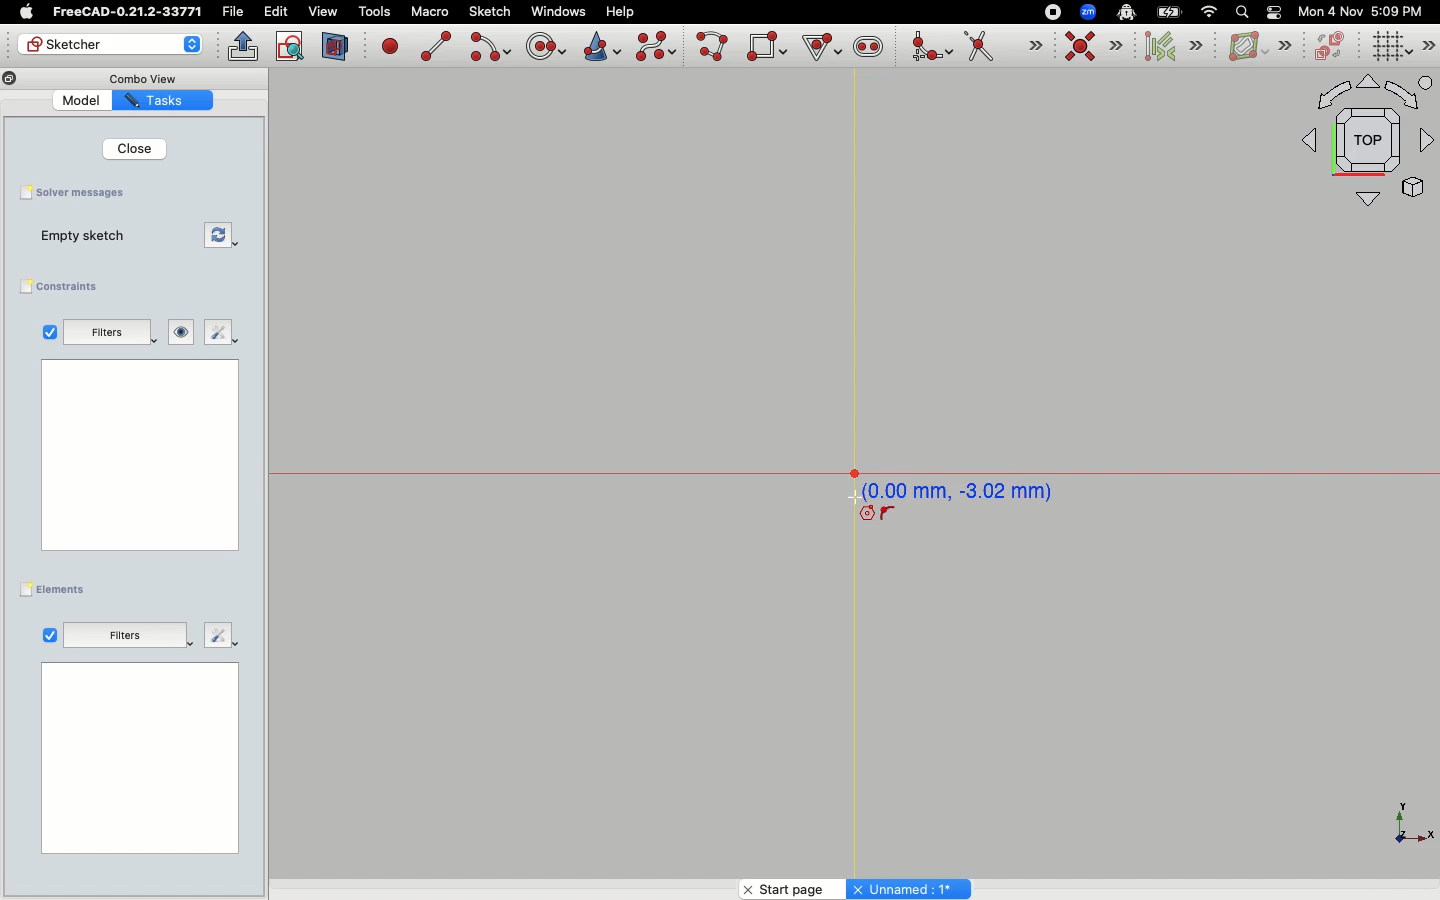 The image size is (1440, 900). What do you see at coordinates (50, 634) in the screenshot?
I see `Checkbox` at bounding box center [50, 634].